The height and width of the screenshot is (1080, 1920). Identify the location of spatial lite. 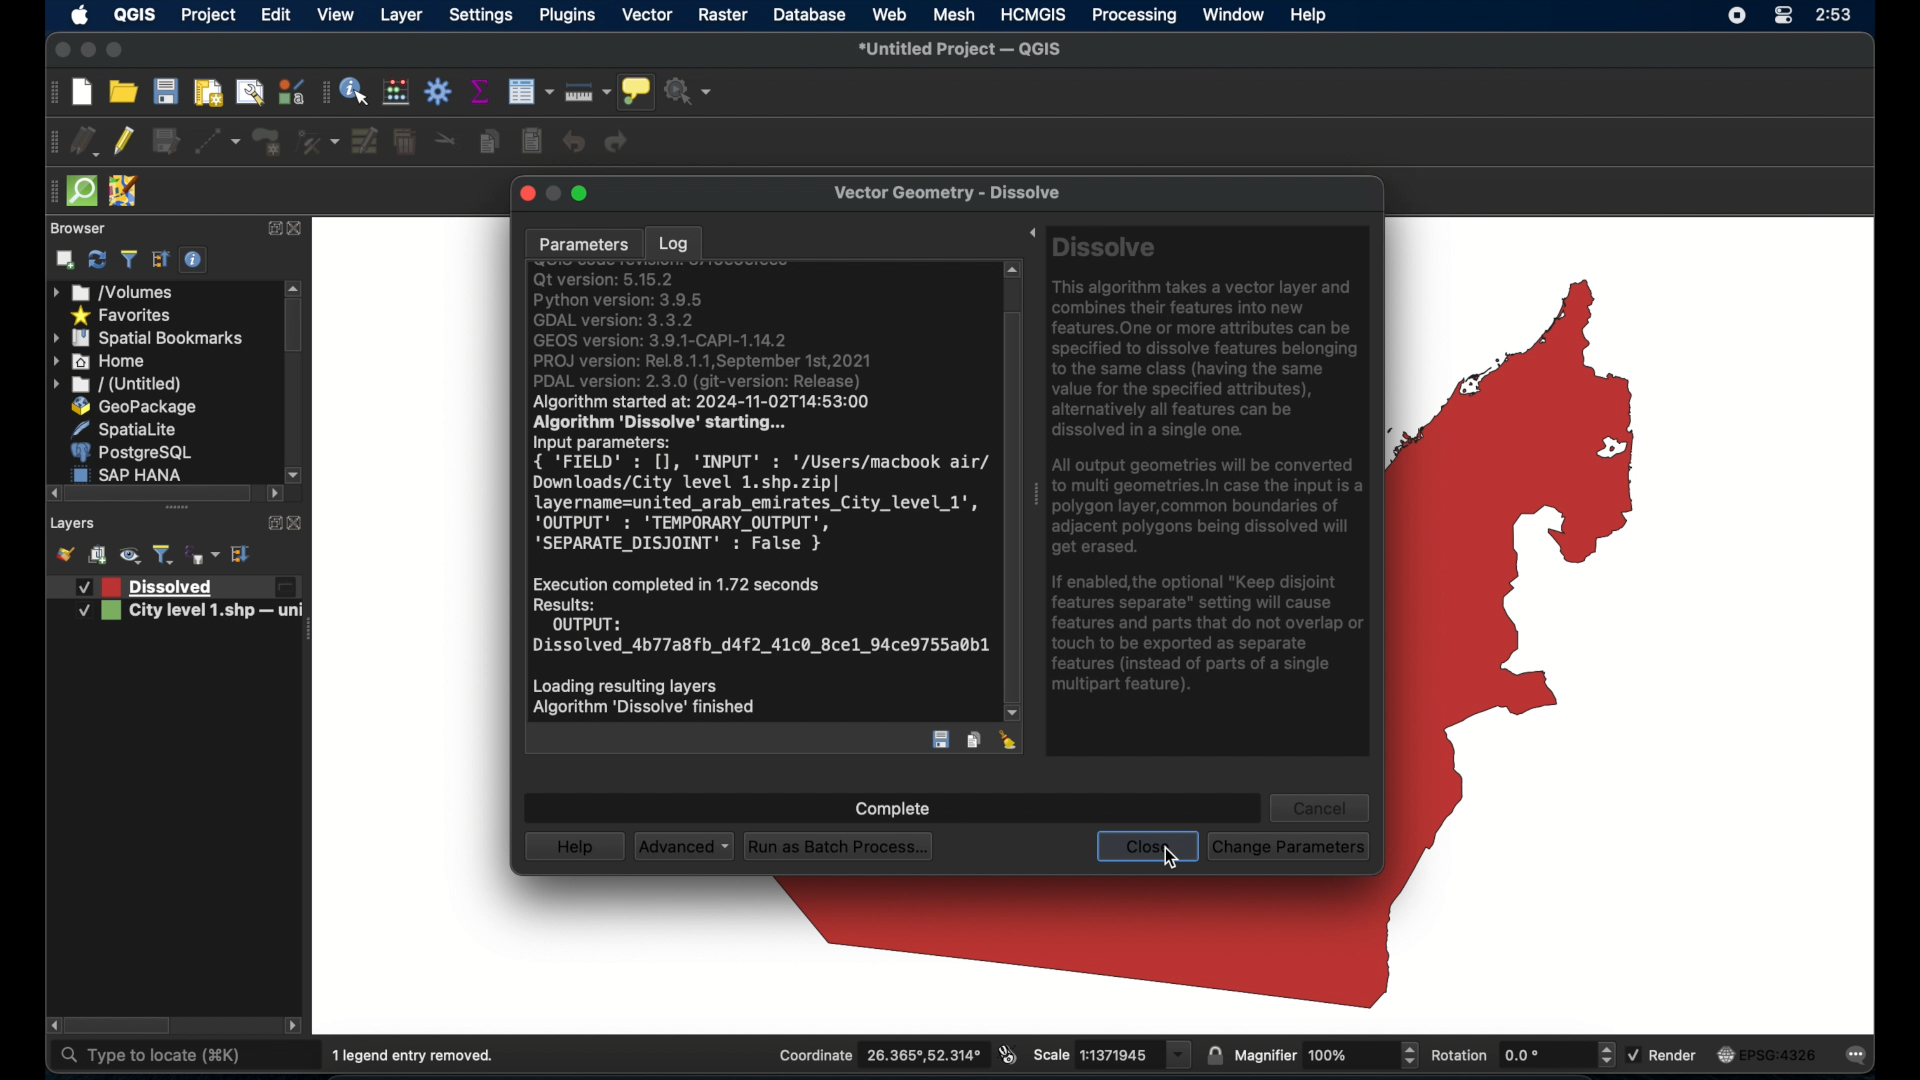
(127, 429).